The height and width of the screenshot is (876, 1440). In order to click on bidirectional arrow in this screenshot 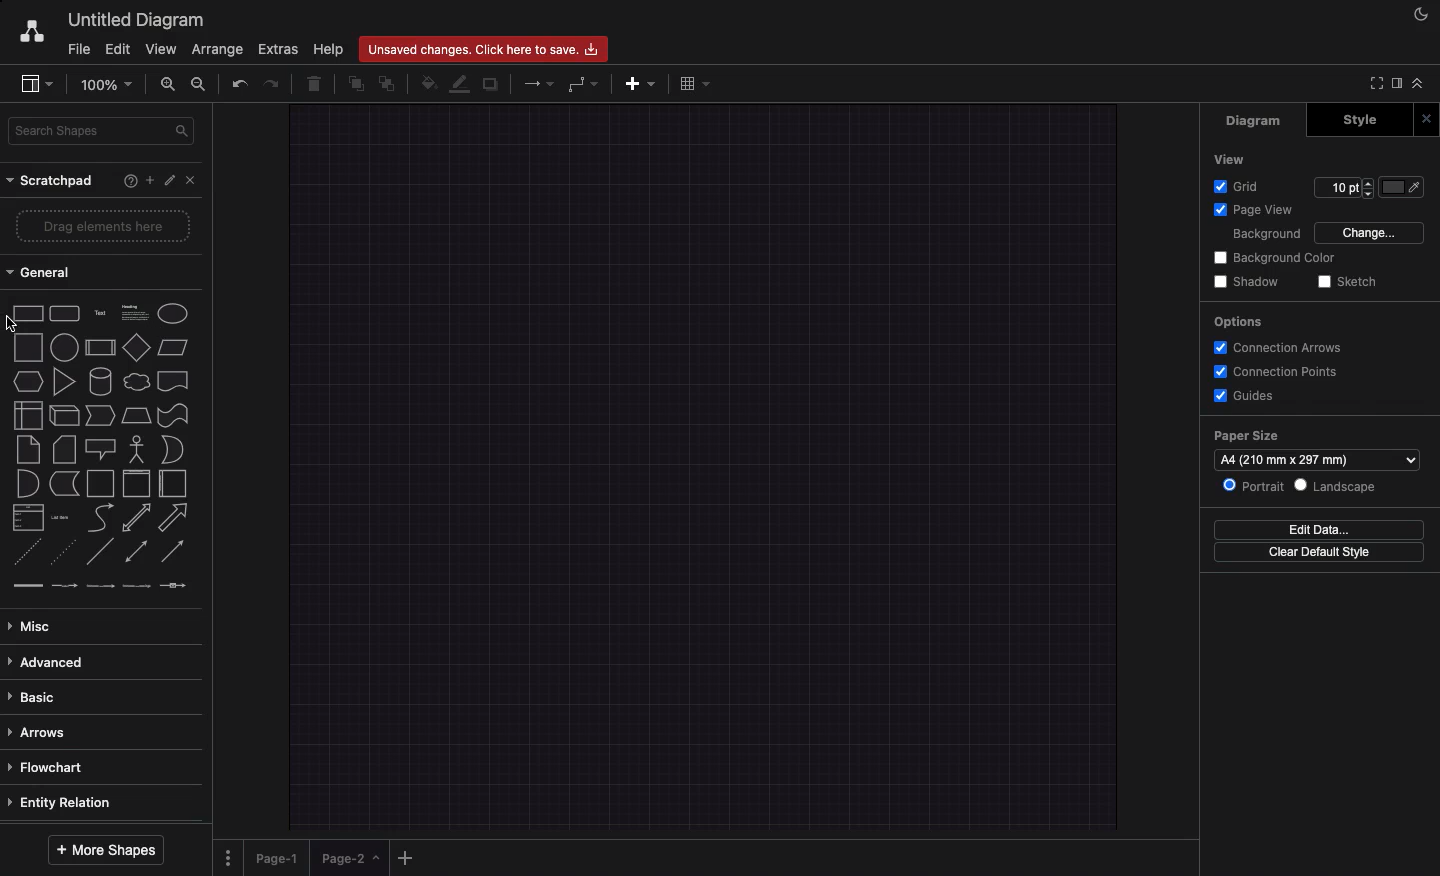, I will do `click(136, 517)`.